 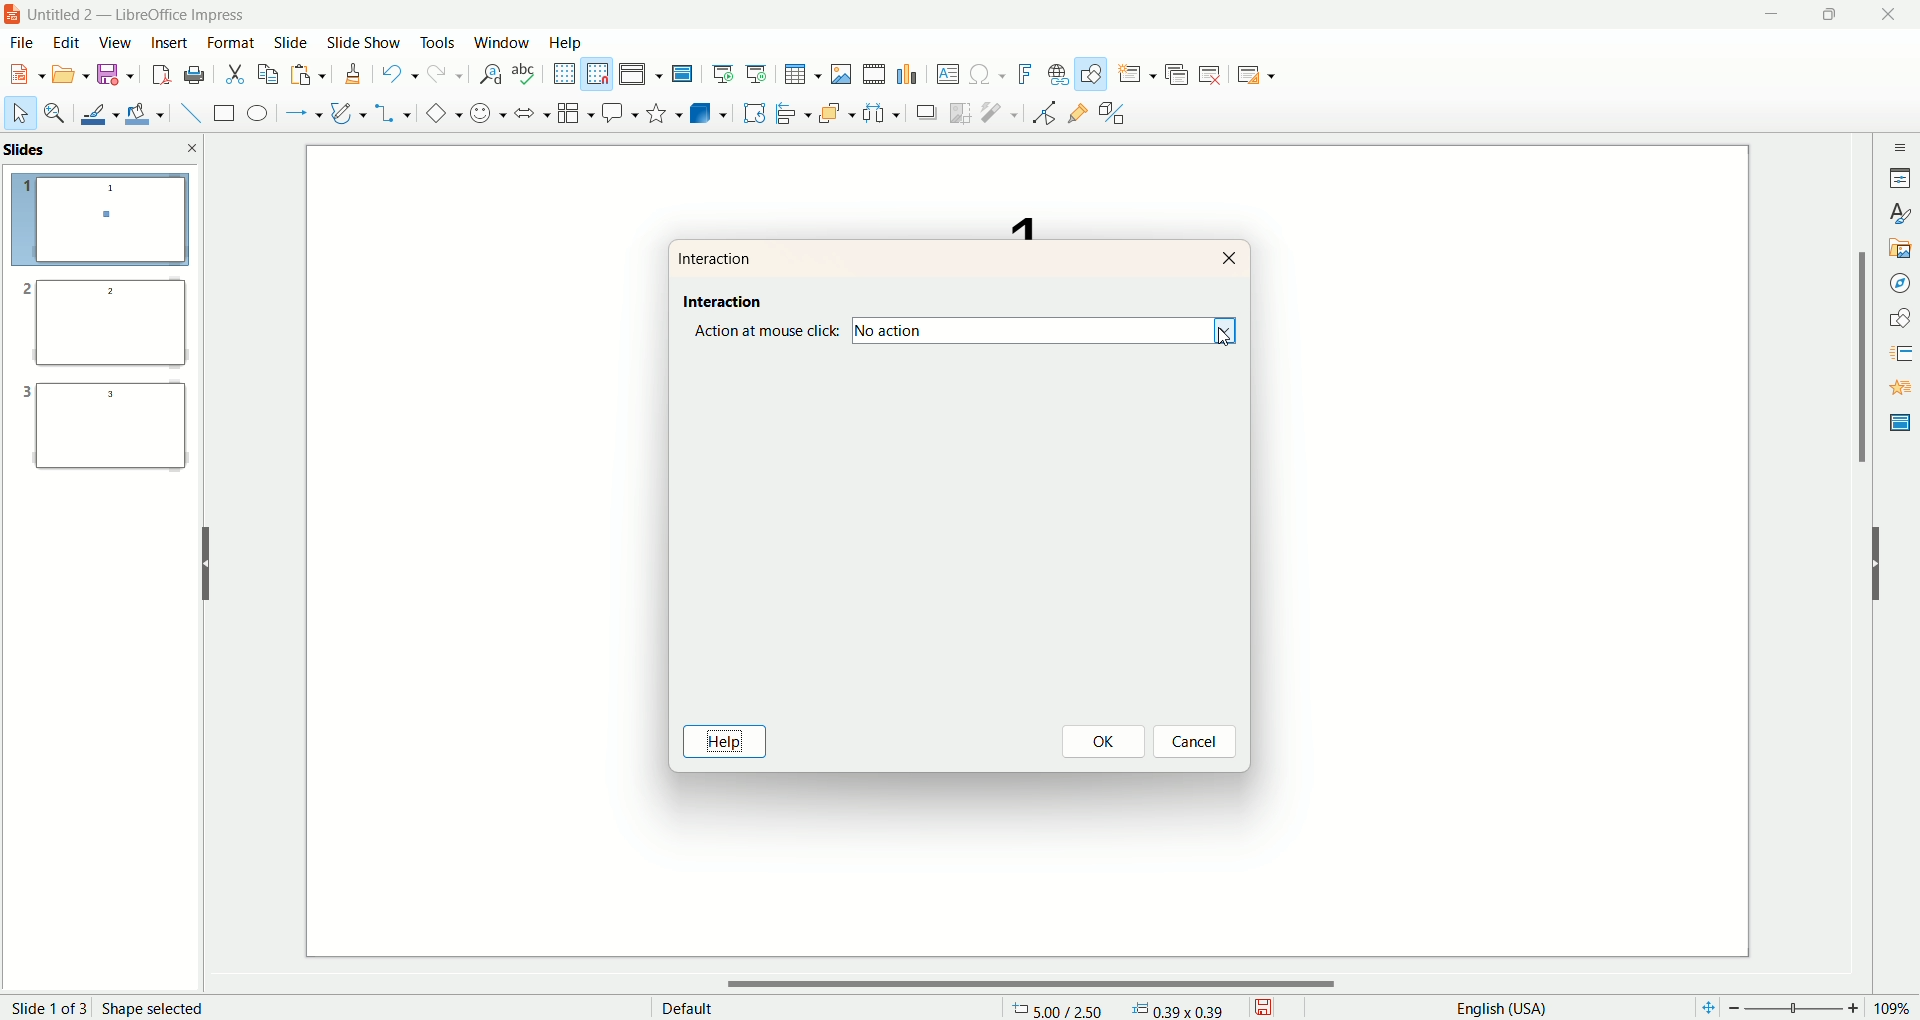 I want to click on new slide, so click(x=1136, y=73).